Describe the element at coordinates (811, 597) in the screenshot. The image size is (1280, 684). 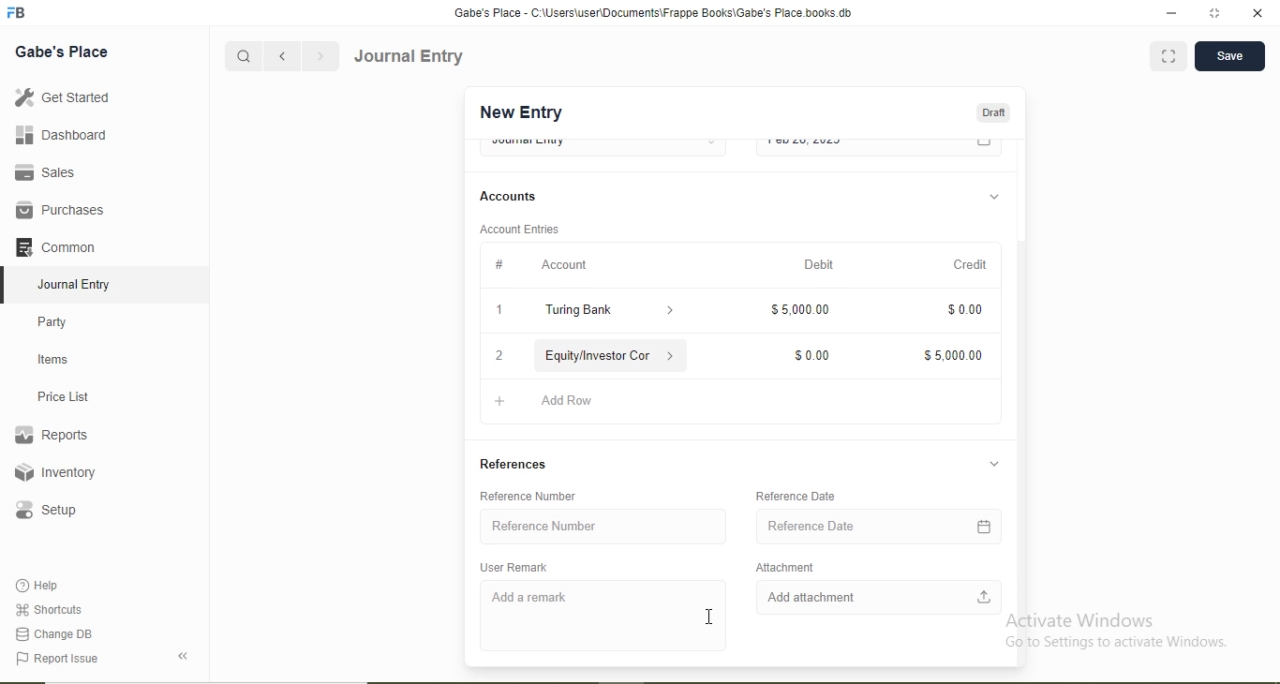
I see `Add attachment` at that location.